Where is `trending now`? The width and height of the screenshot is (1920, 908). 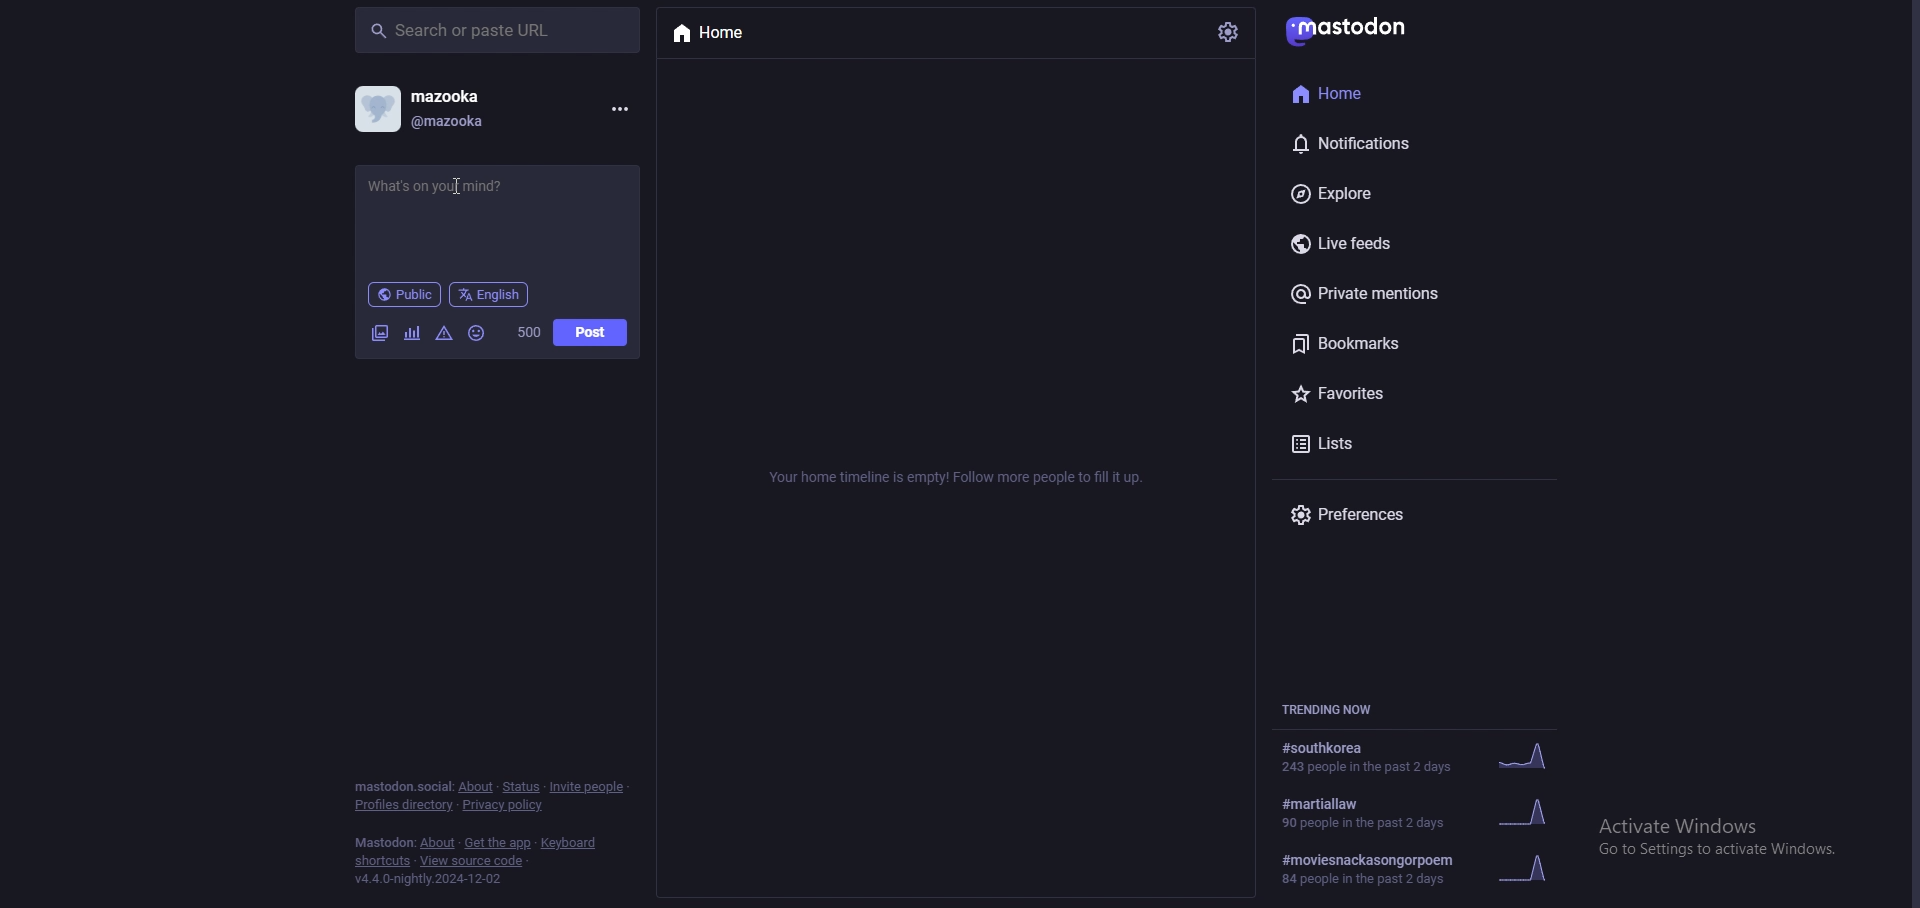 trending now is located at coordinates (1333, 708).